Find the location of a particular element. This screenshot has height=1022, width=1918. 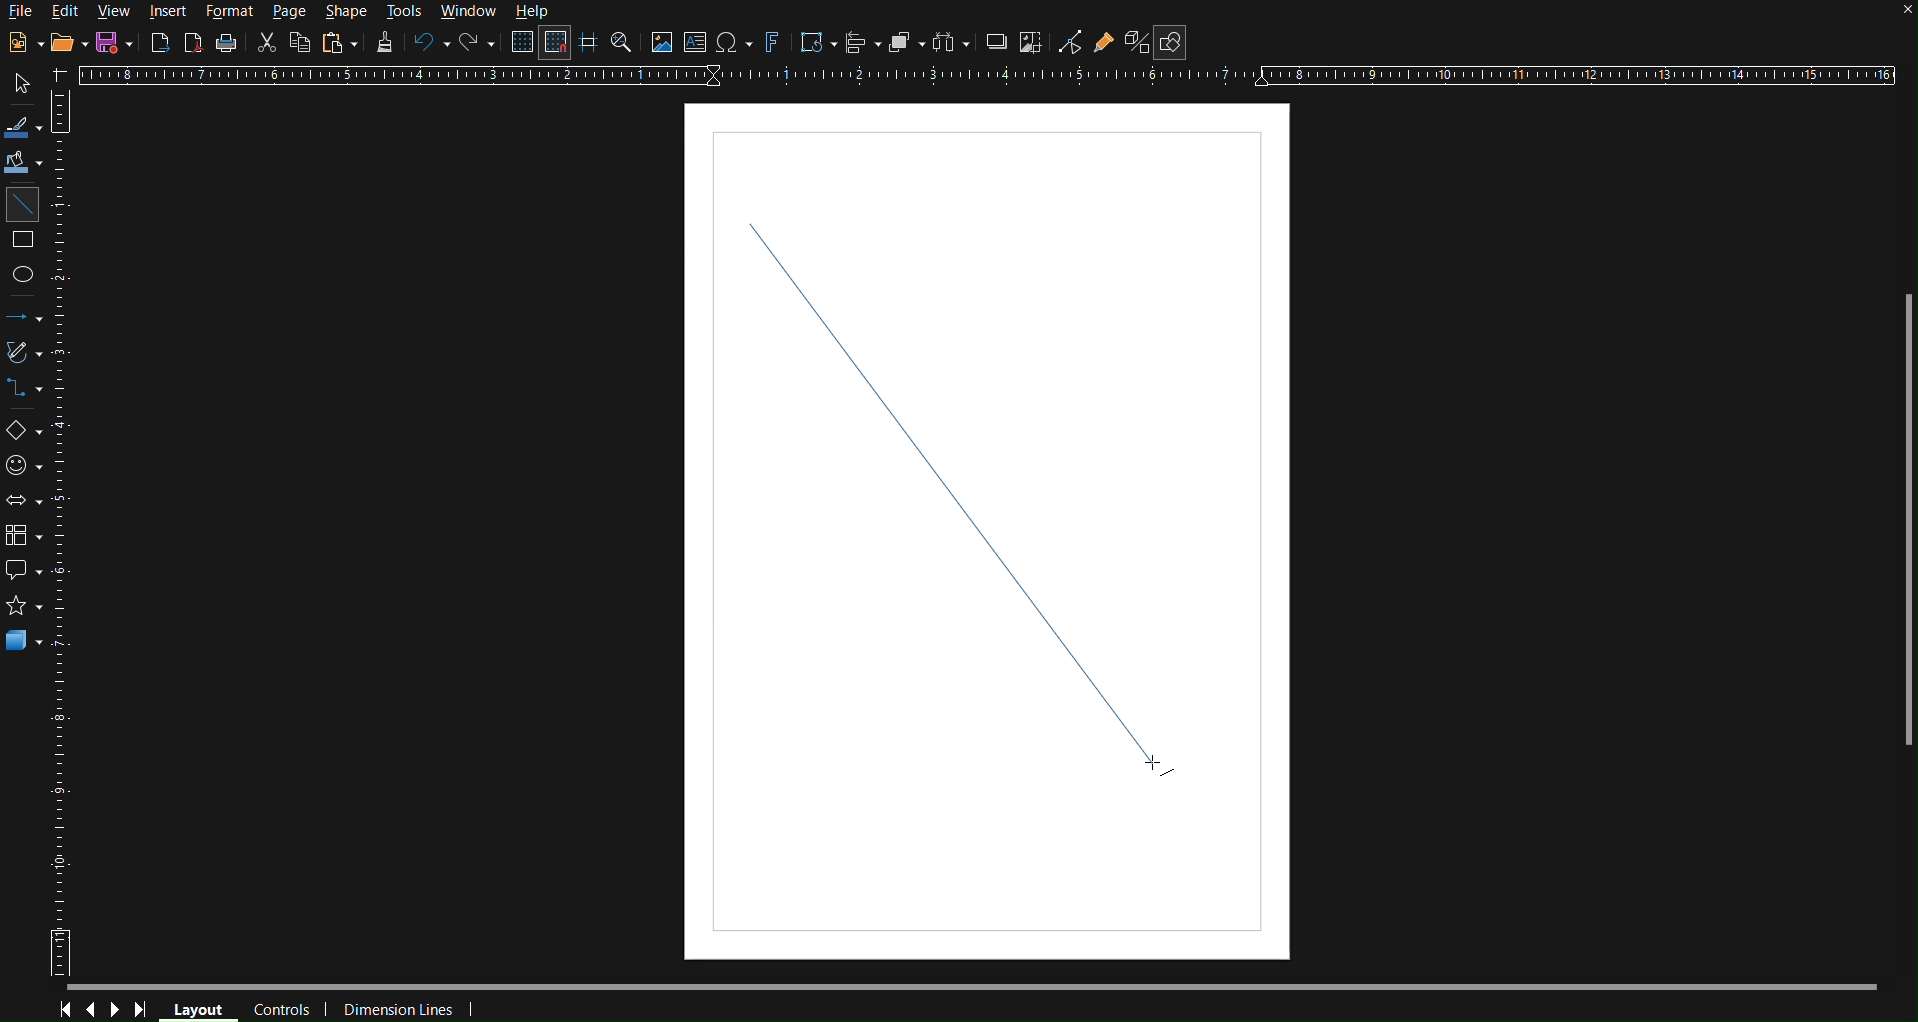

Export PDF is located at coordinates (195, 43).